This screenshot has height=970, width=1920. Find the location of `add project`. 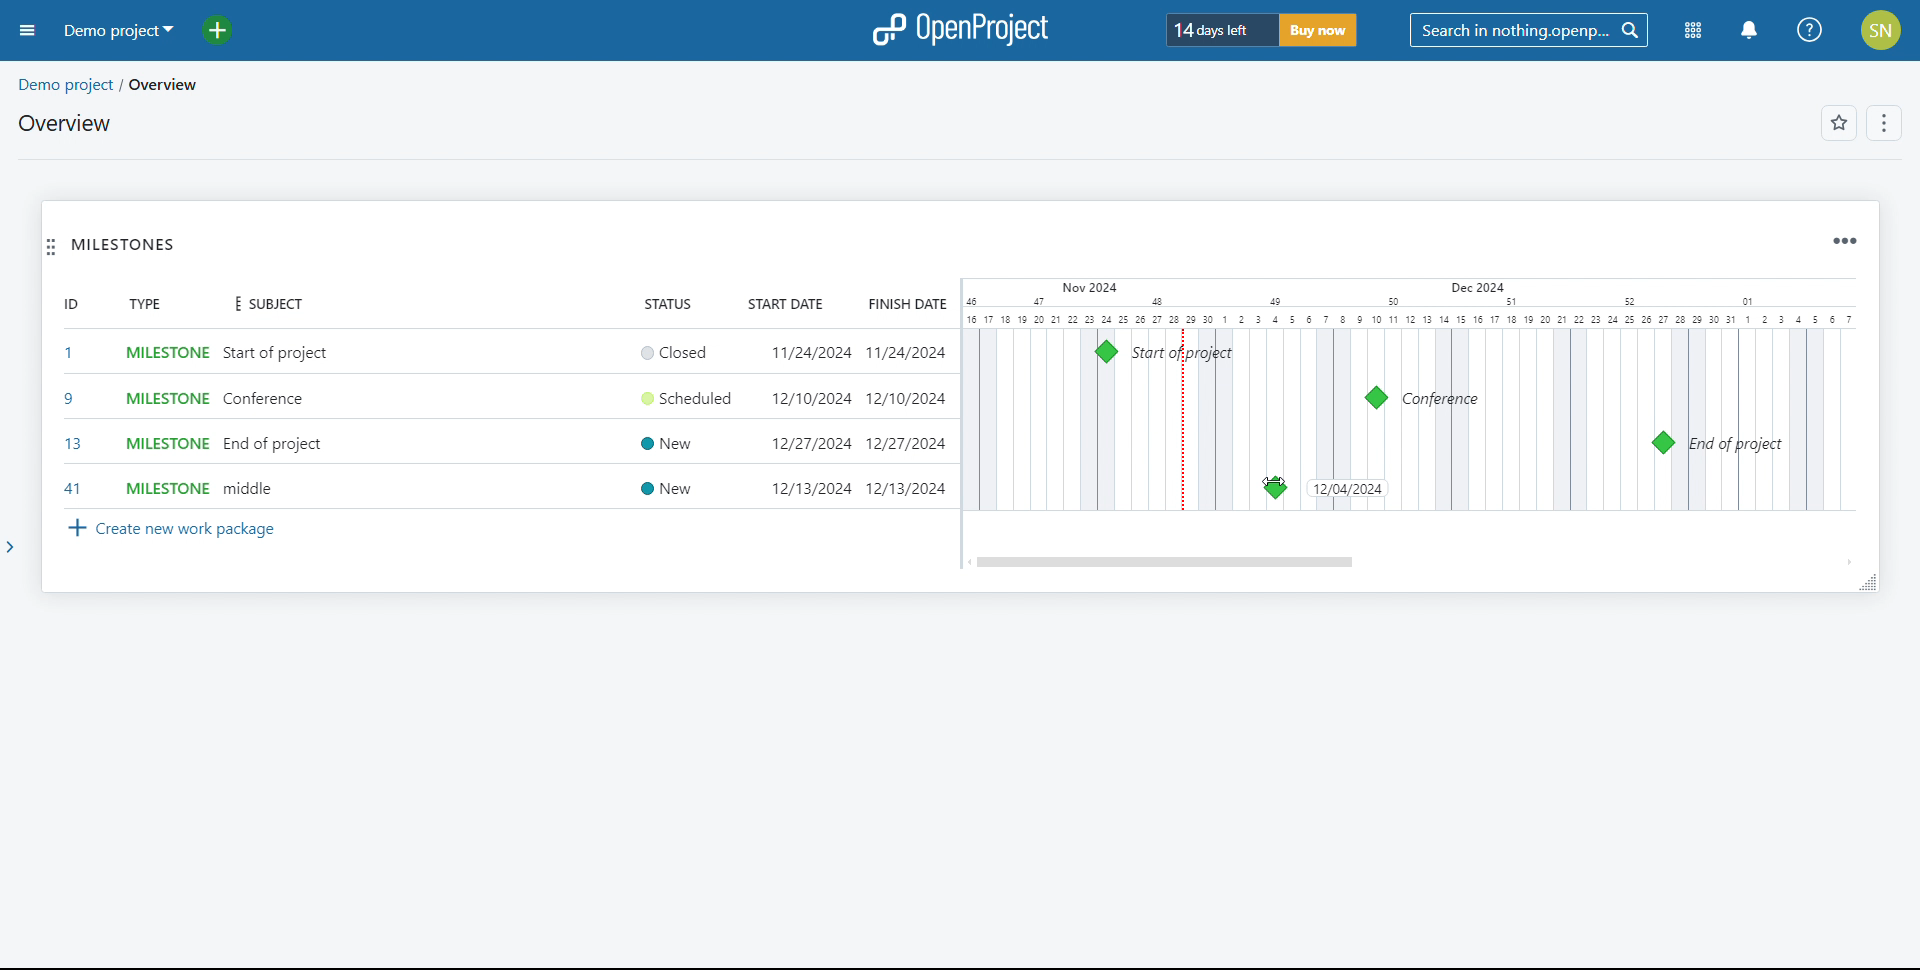

add project is located at coordinates (229, 31).